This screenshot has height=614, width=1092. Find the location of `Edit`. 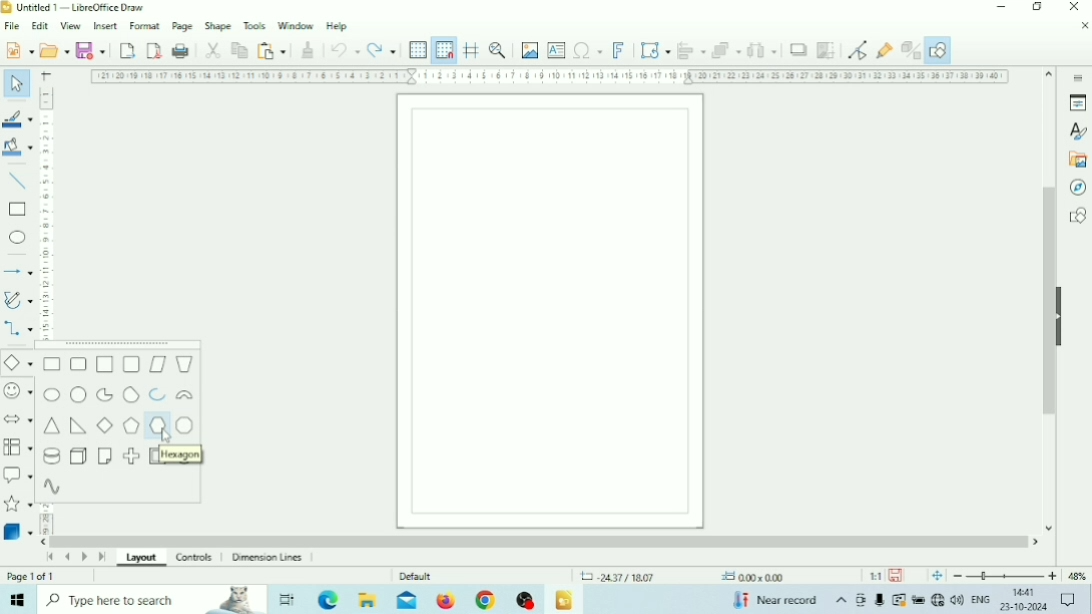

Edit is located at coordinates (40, 26).